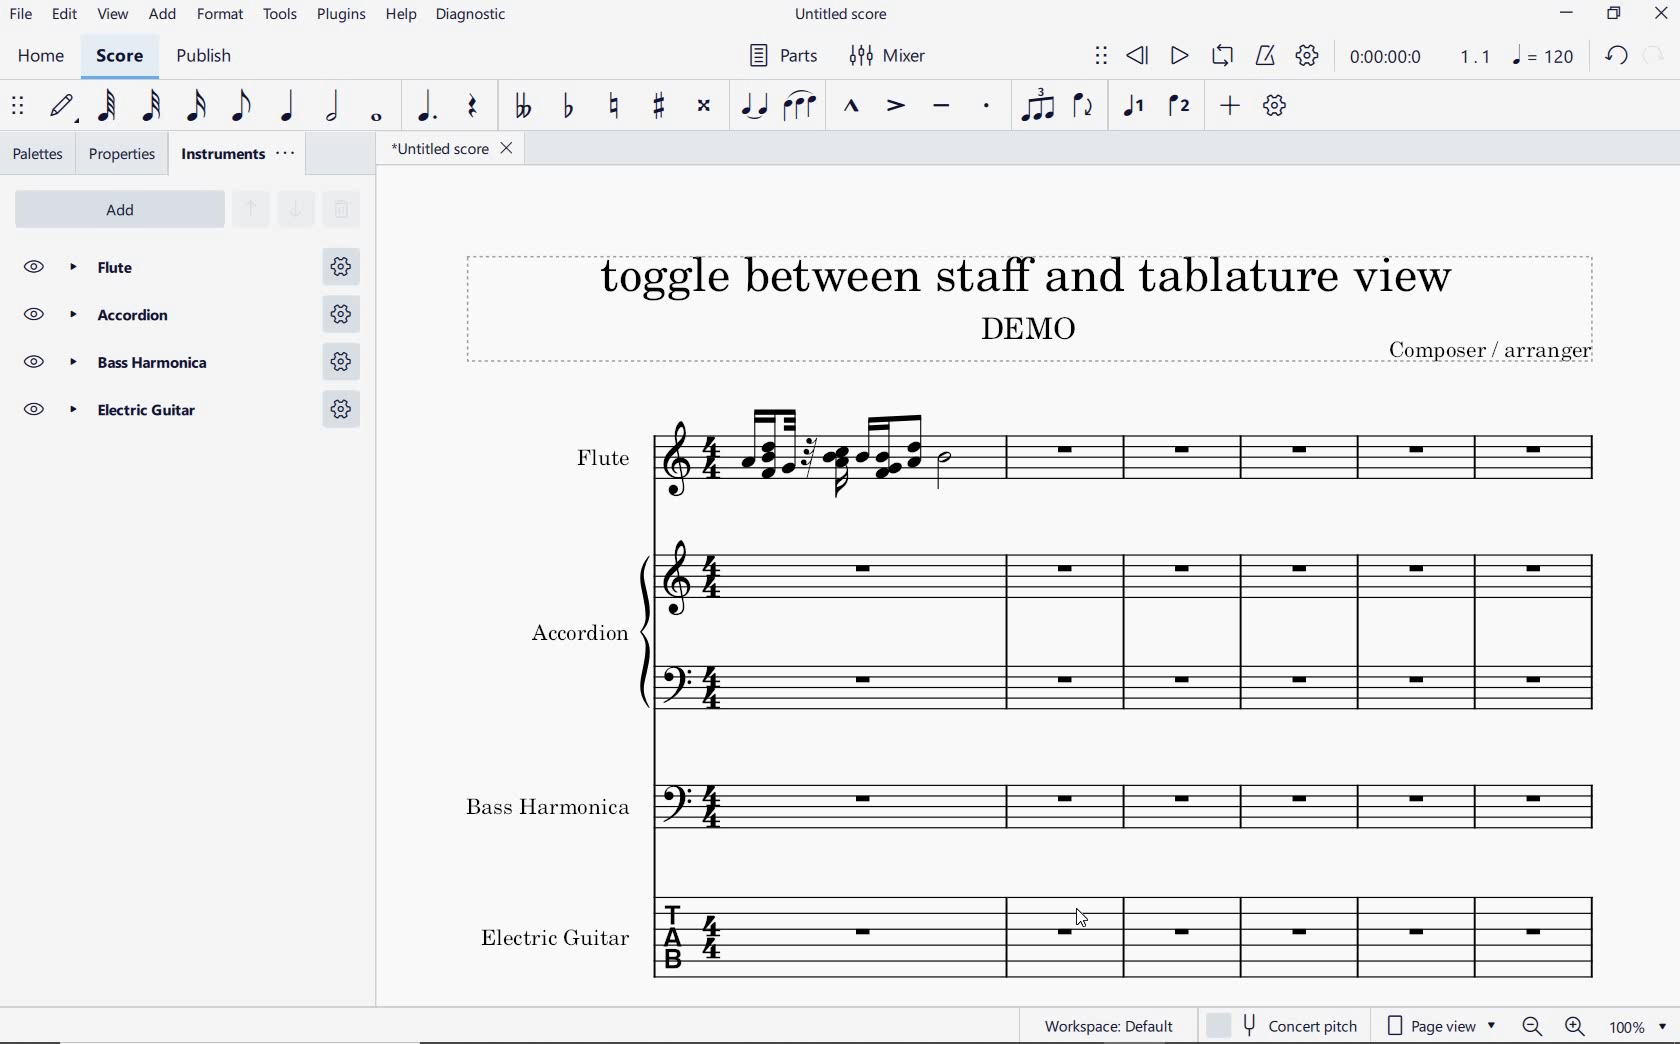 The height and width of the screenshot is (1044, 1680). I want to click on select to move, so click(20, 107).